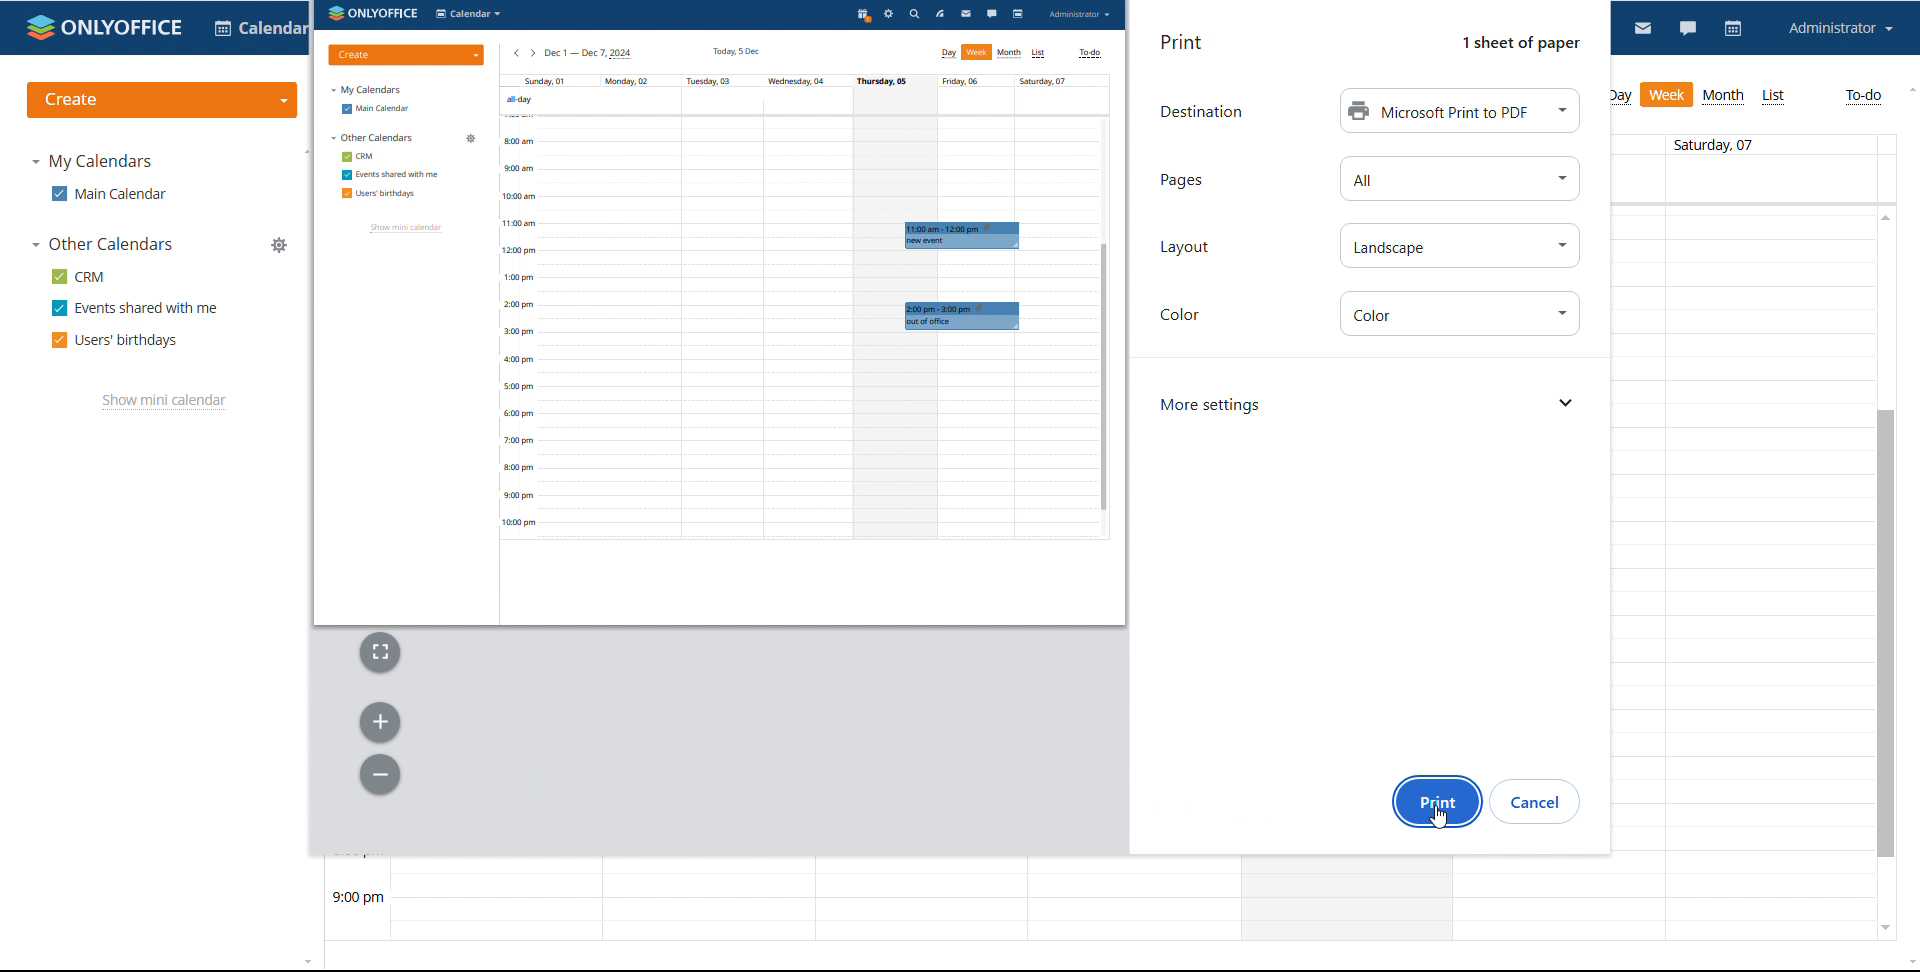 Image resolution: width=1920 pixels, height=972 pixels. What do you see at coordinates (256, 26) in the screenshot?
I see `select application` at bounding box center [256, 26].